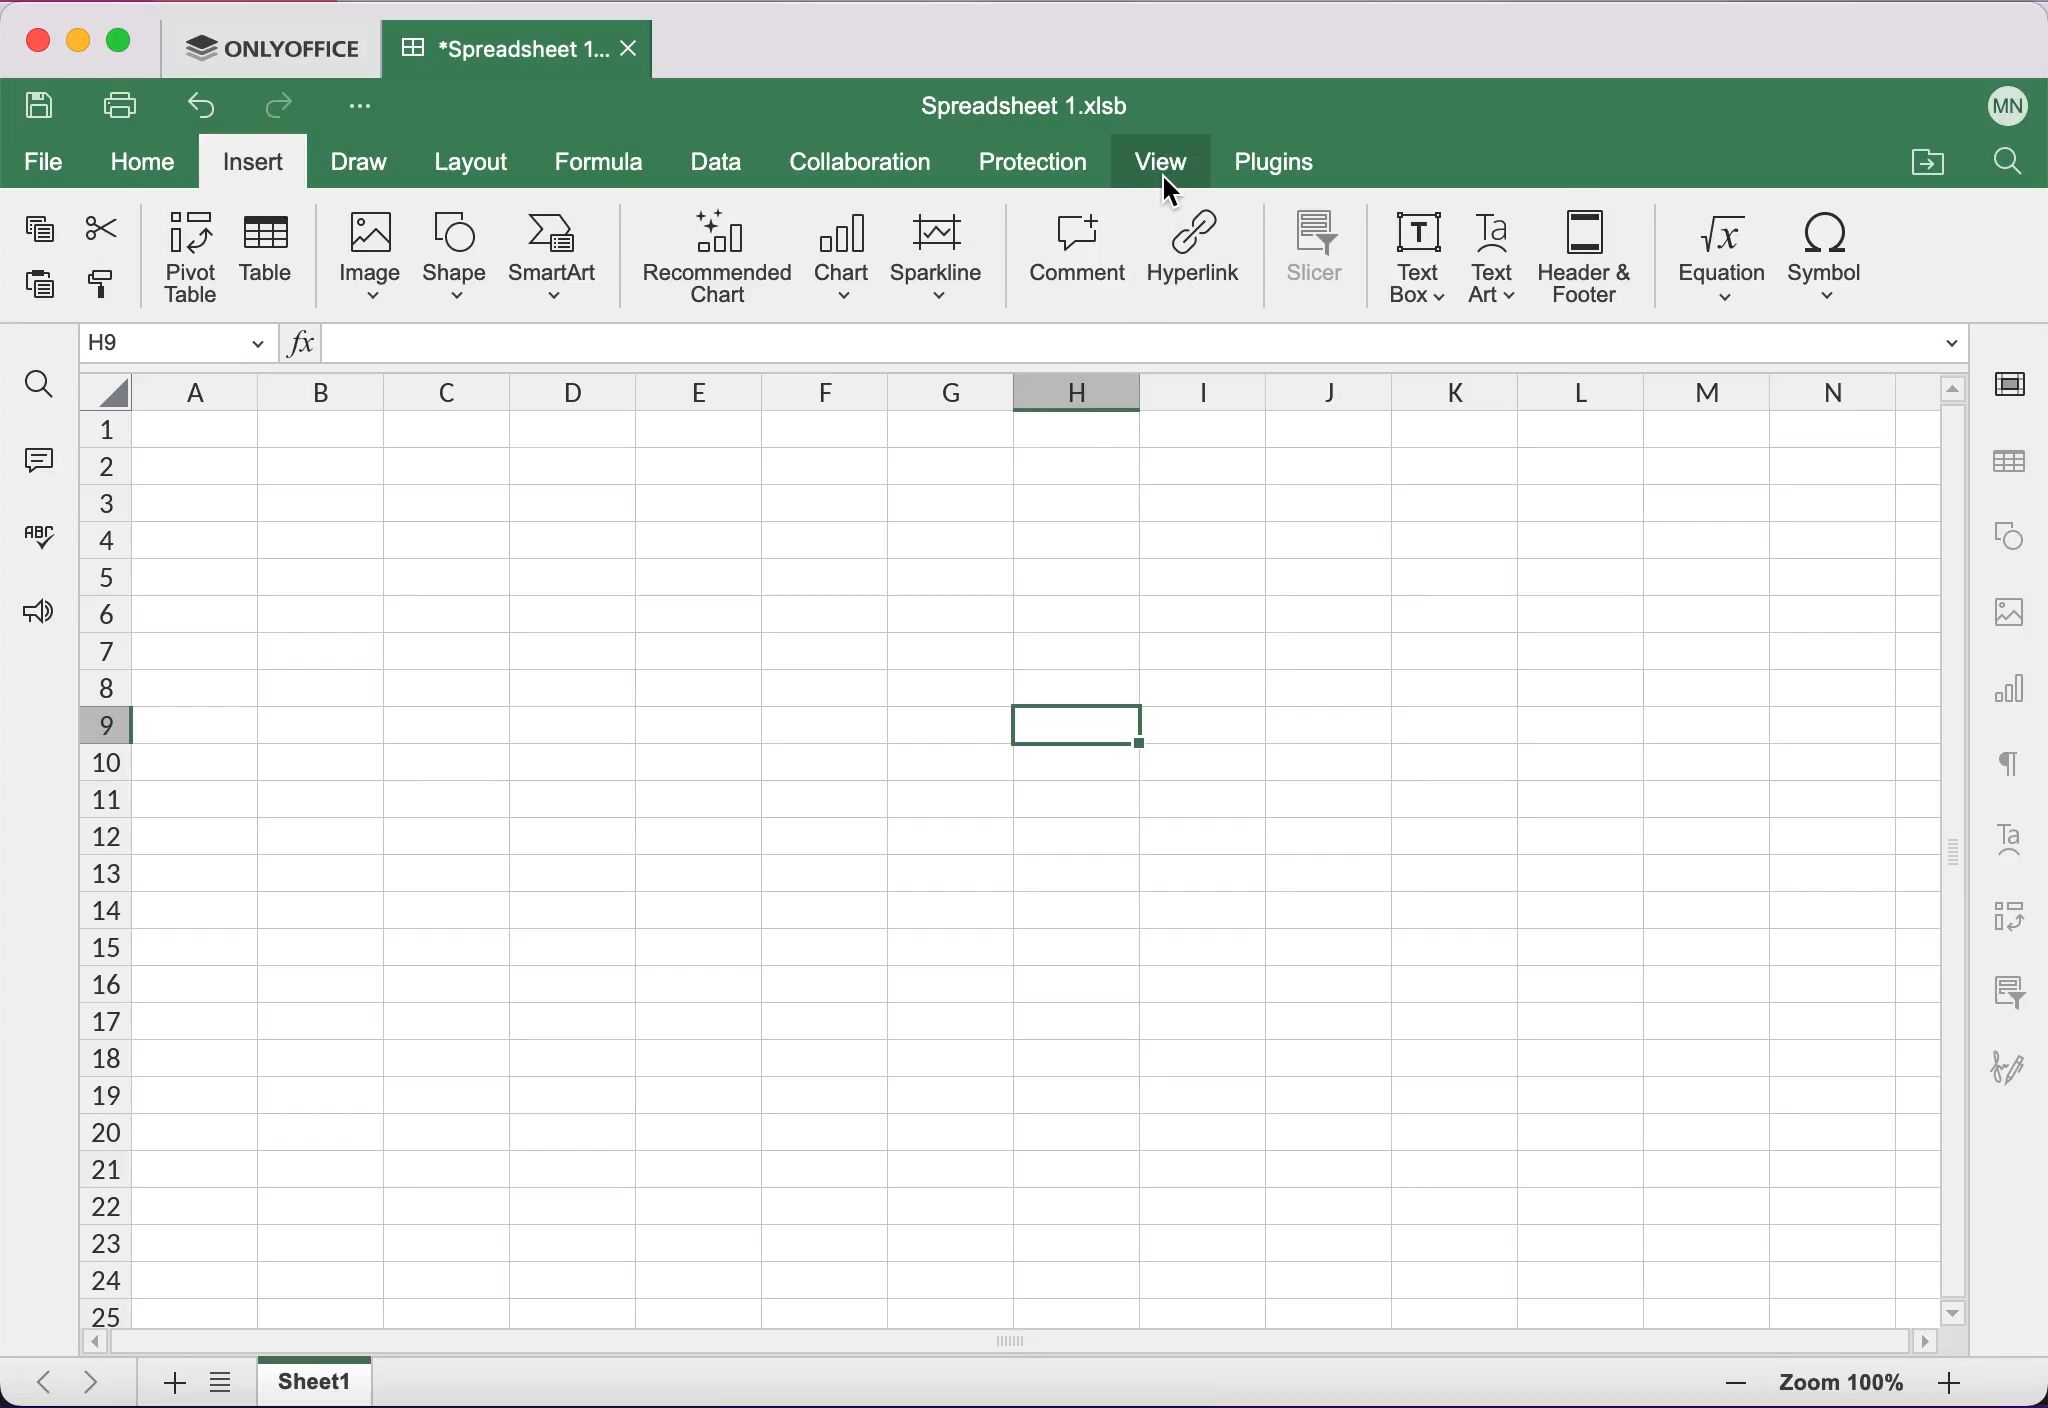 This screenshot has width=2048, height=1408. What do you see at coordinates (718, 255) in the screenshot?
I see `recommended chart` at bounding box center [718, 255].